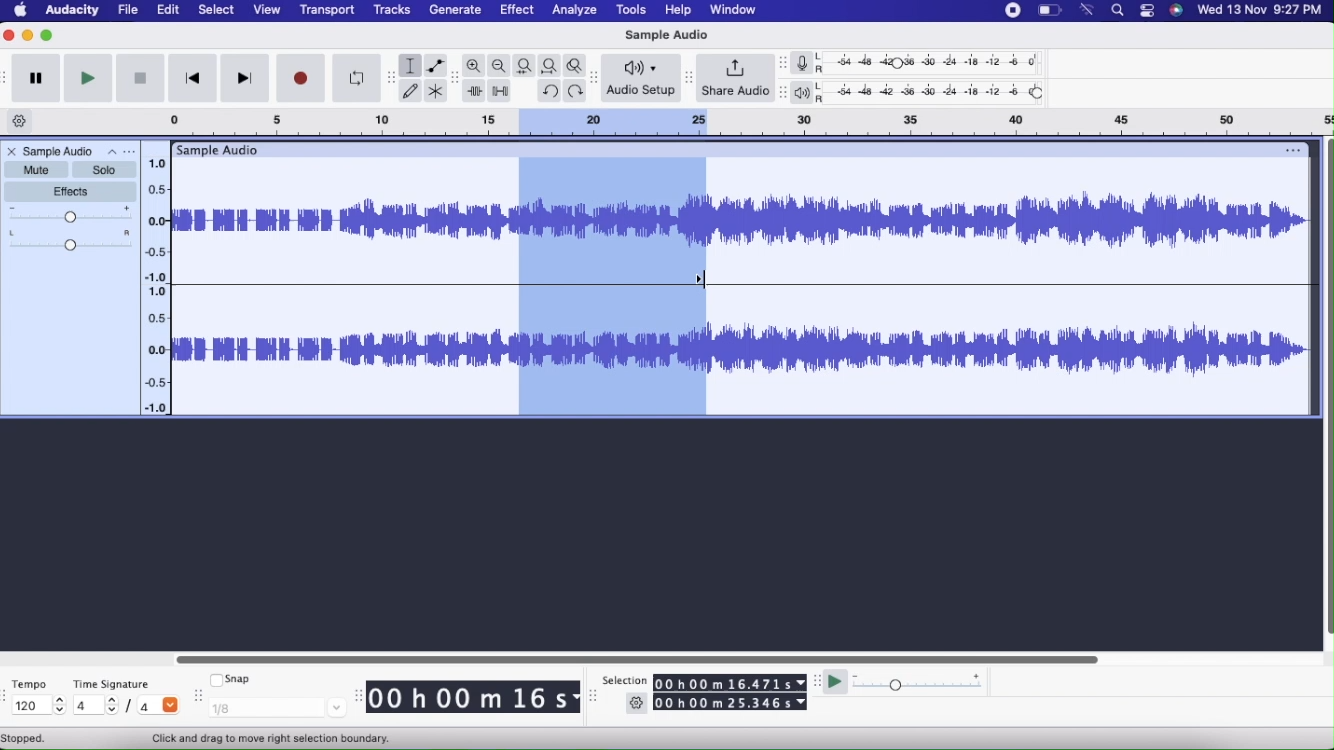  Describe the element at coordinates (36, 706) in the screenshot. I see `120` at that location.